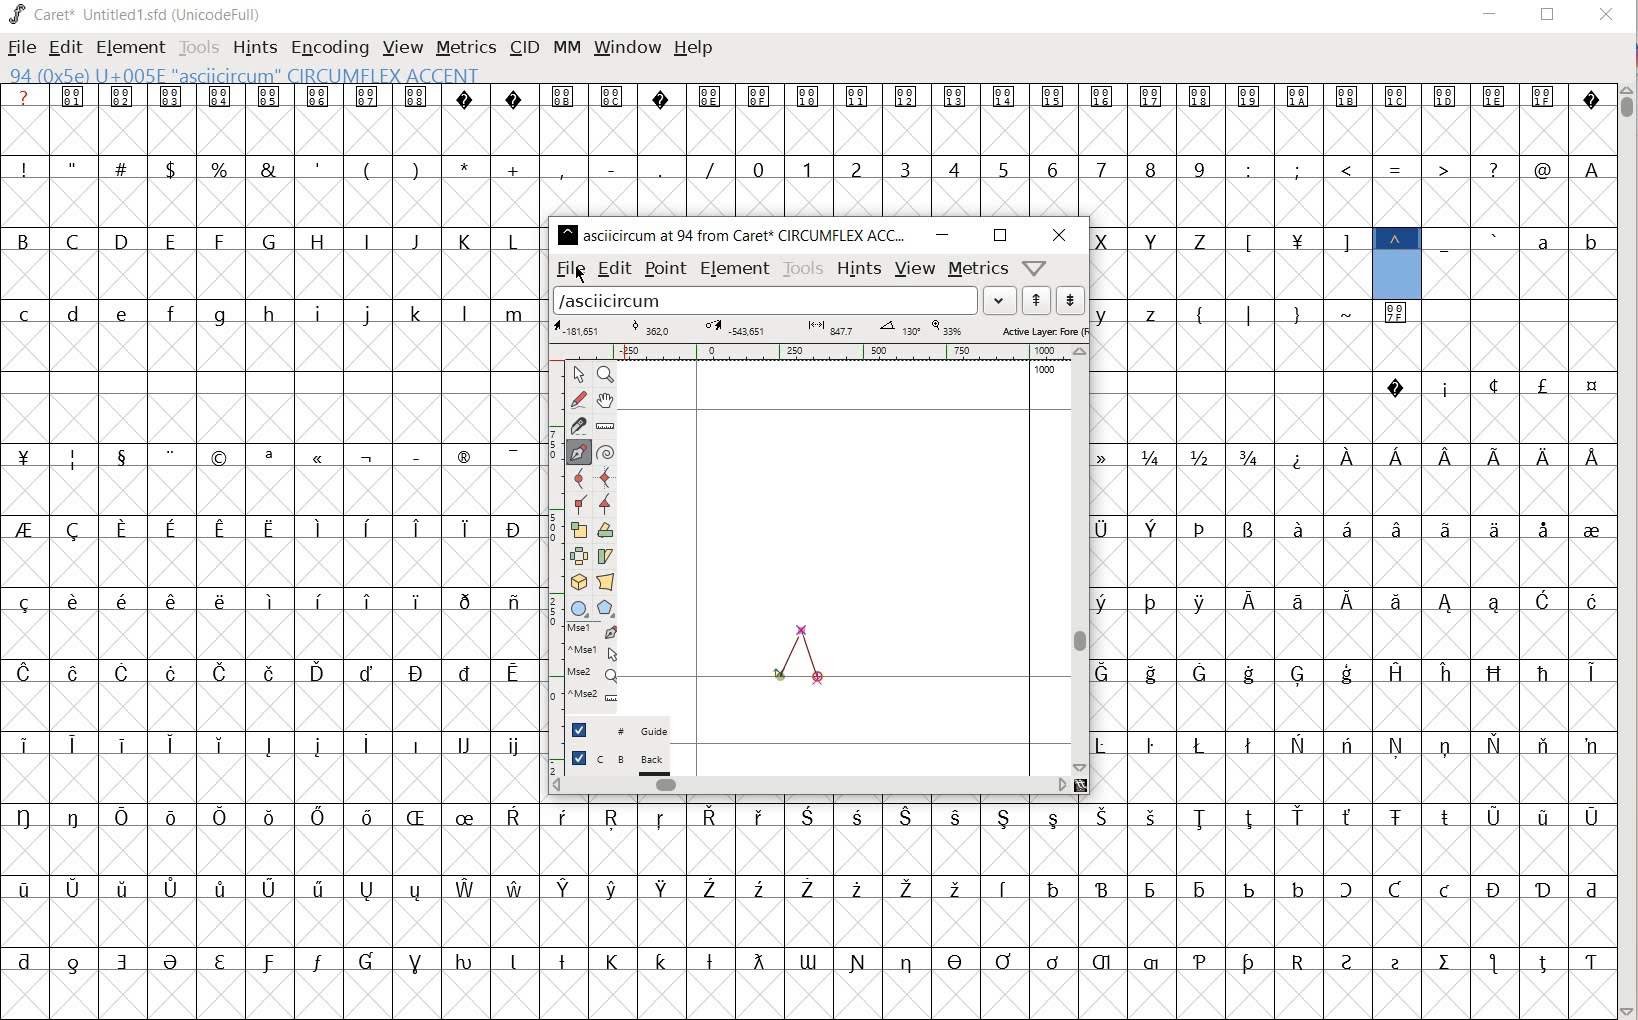 The width and height of the screenshot is (1638, 1020). What do you see at coordinates (1548, 19) in the screenshot?
I see `RESTORE DOWN` at bounding box center [1548, 19].